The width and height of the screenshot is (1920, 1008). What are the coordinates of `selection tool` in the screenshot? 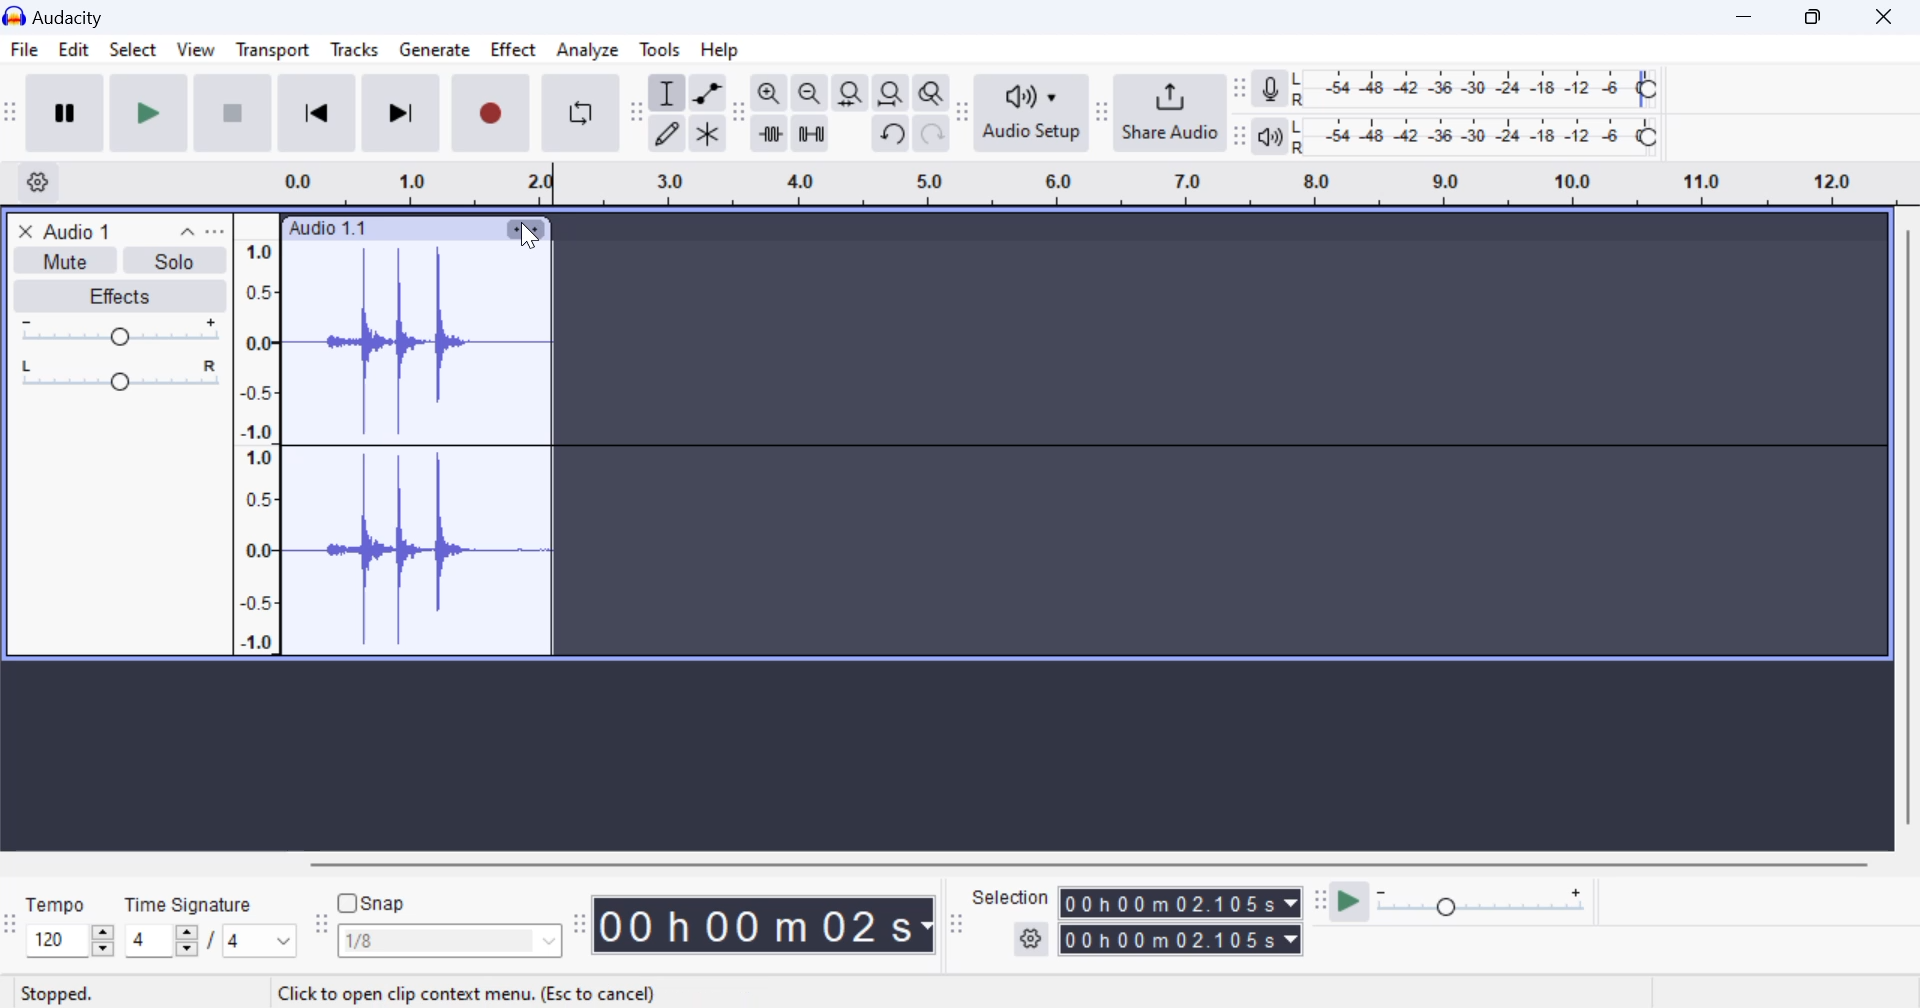 It's located at (669, 96).